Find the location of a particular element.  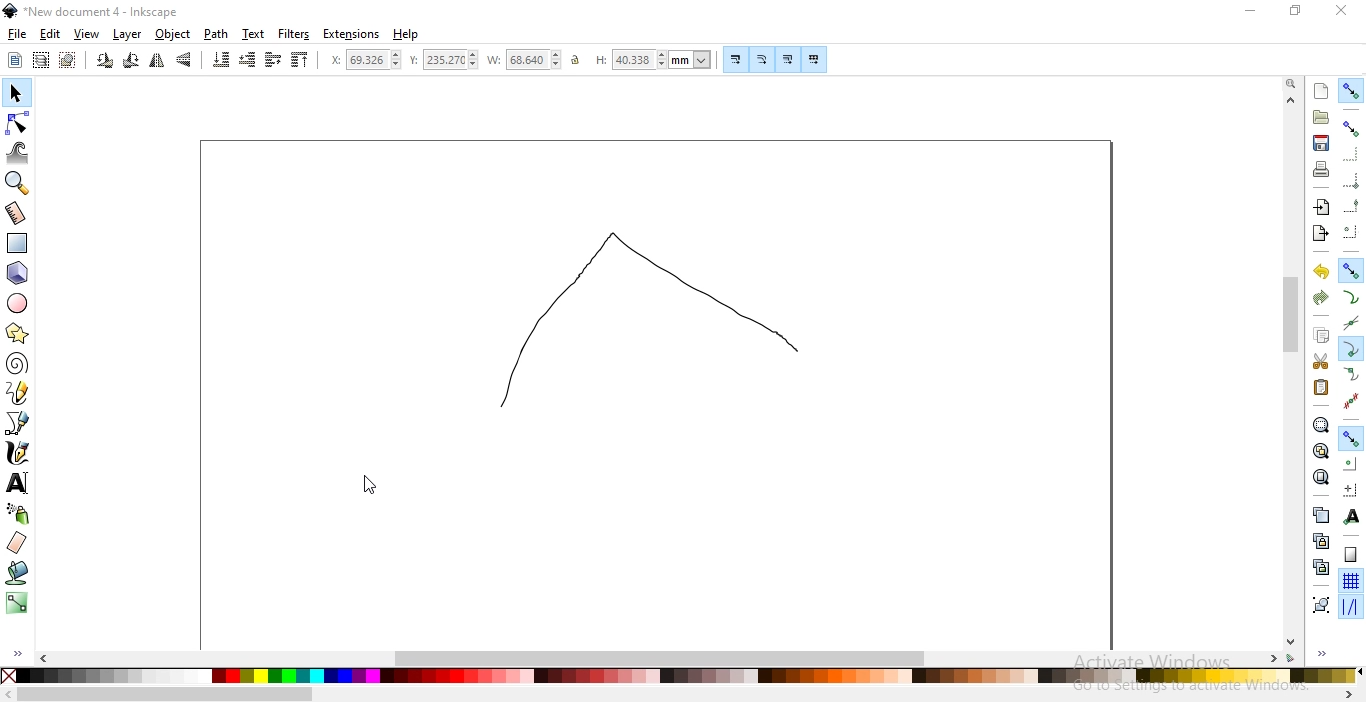

paste is located at coordinates (1320, 387).